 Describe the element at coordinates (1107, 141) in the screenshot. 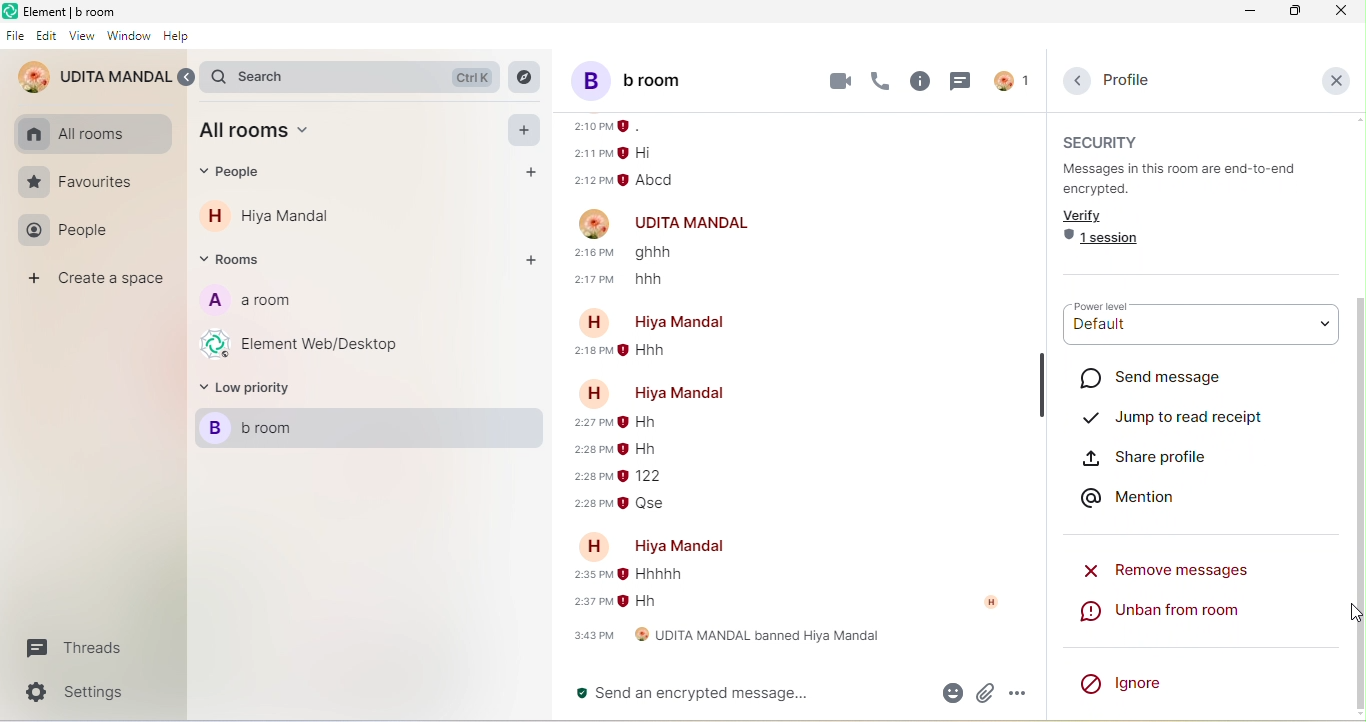

I see `security` at that location.